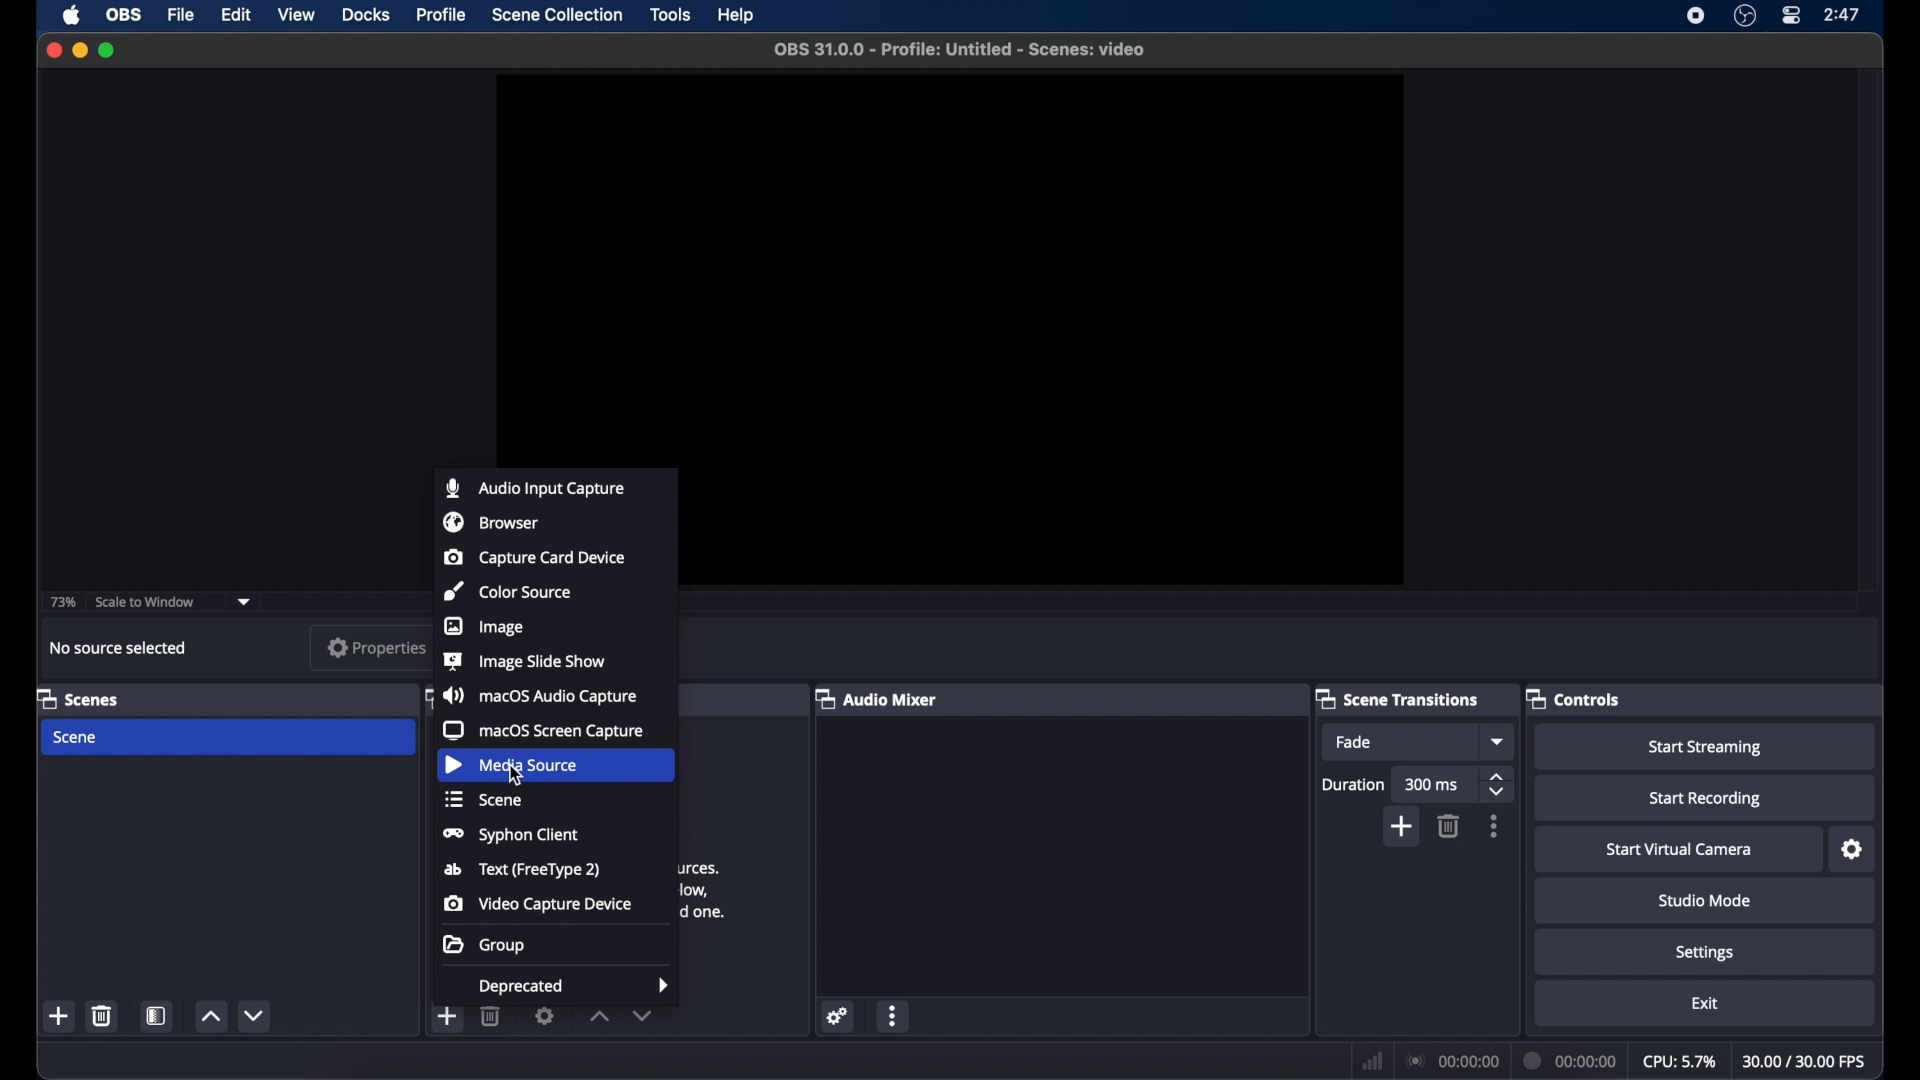  I want to click on help, so click(737, 16).